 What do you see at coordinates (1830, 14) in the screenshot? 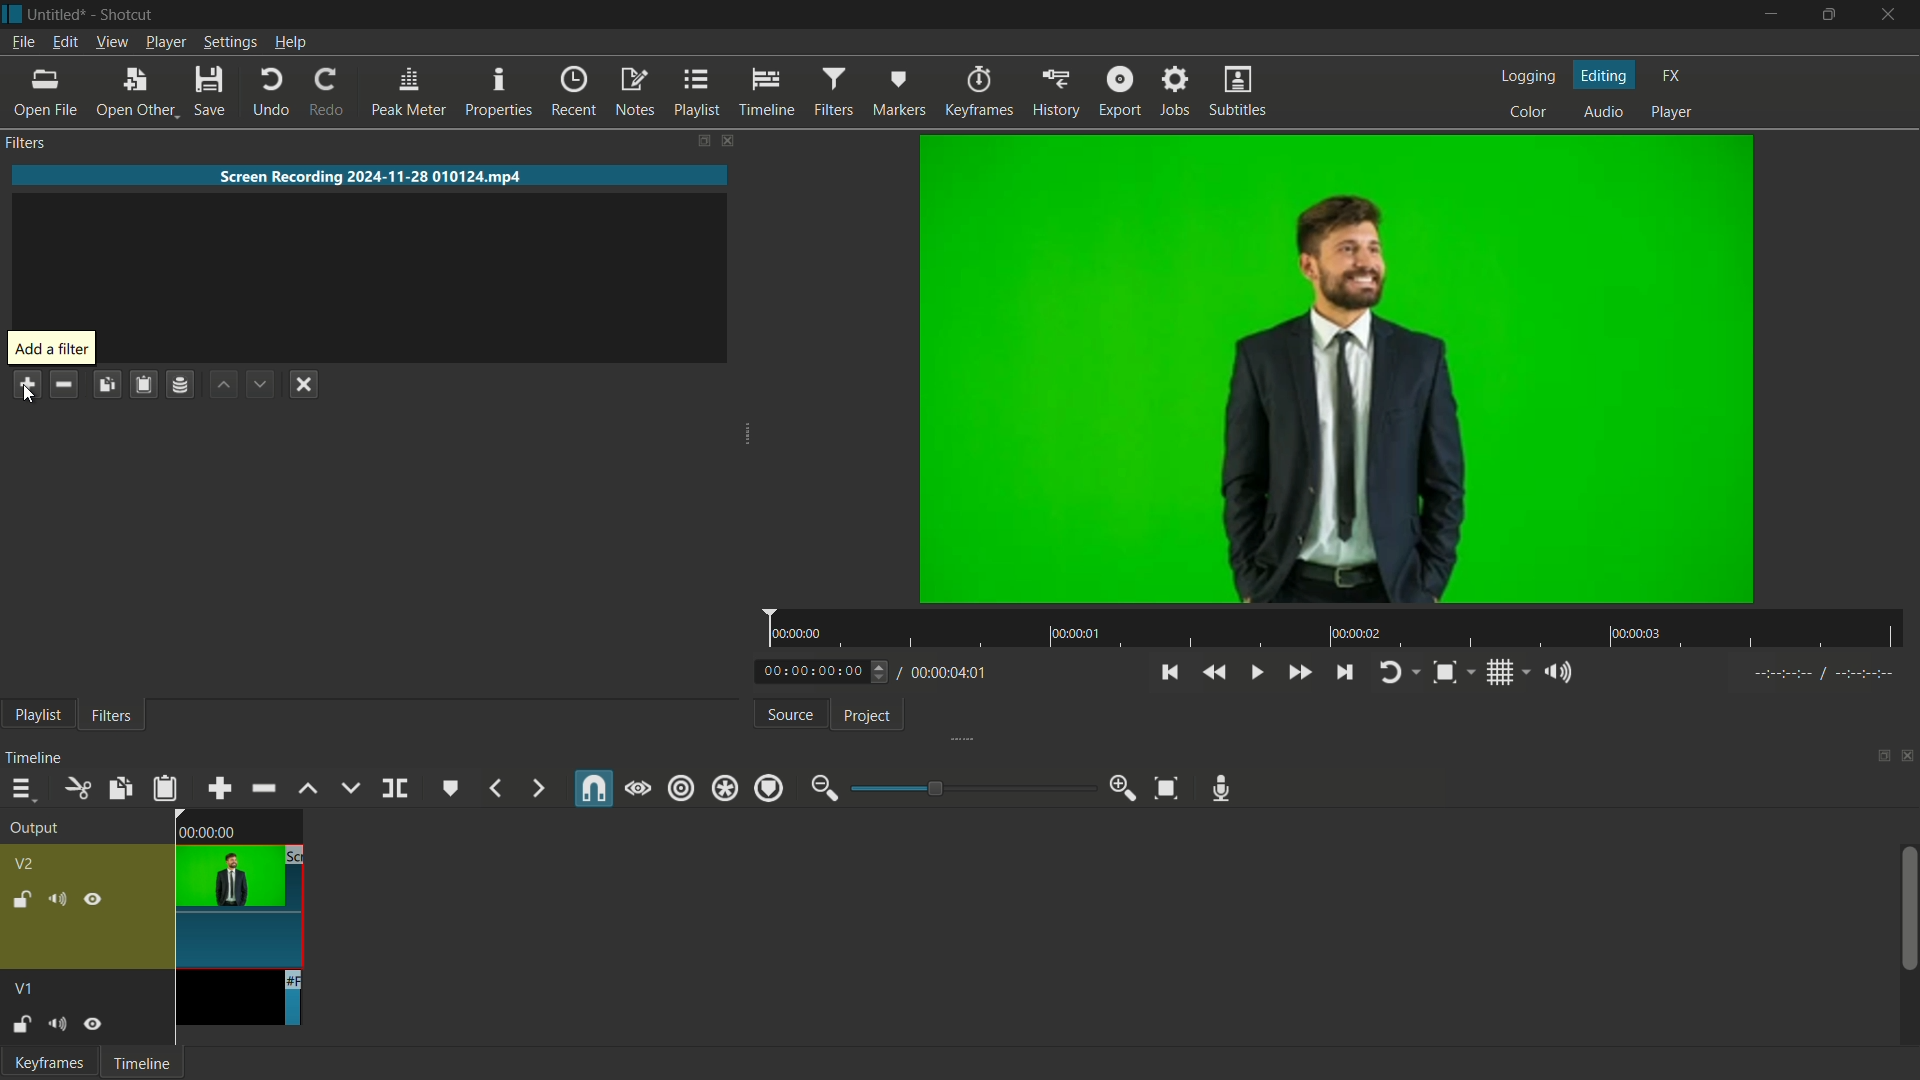
I see `Maximize` at bounding box center [1830, 14].